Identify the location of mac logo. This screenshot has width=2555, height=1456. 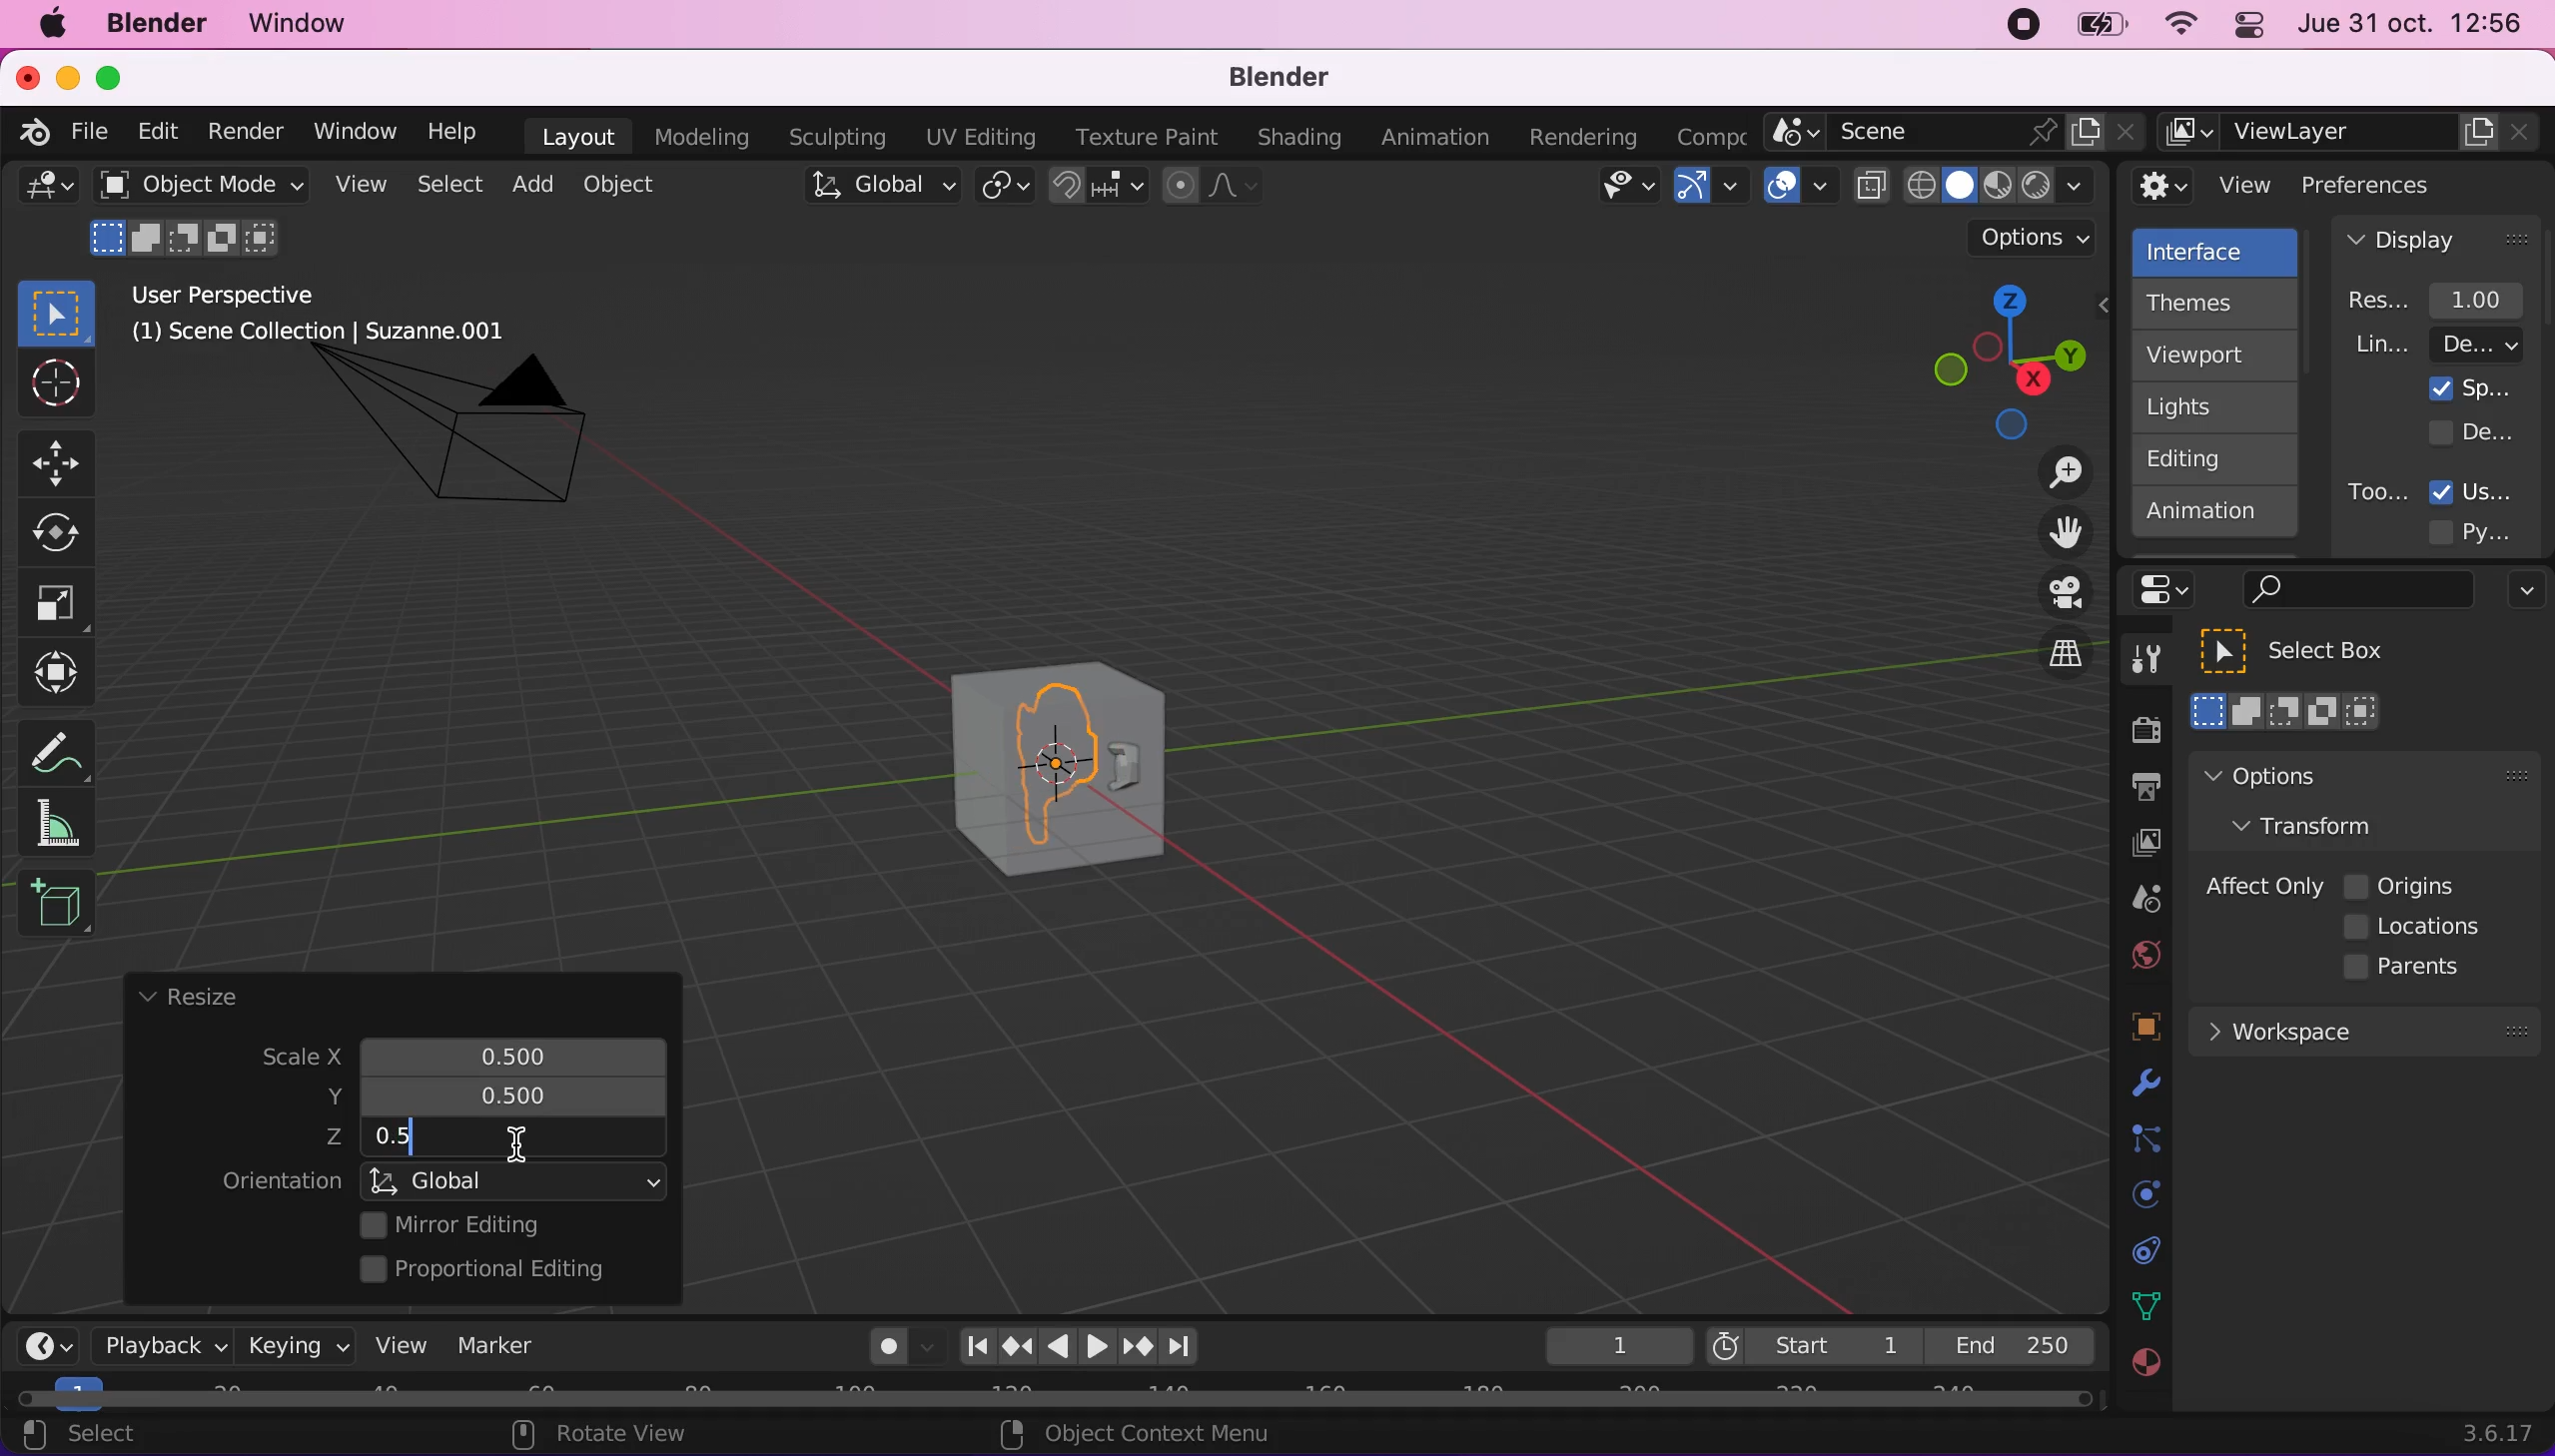
(51, 26).